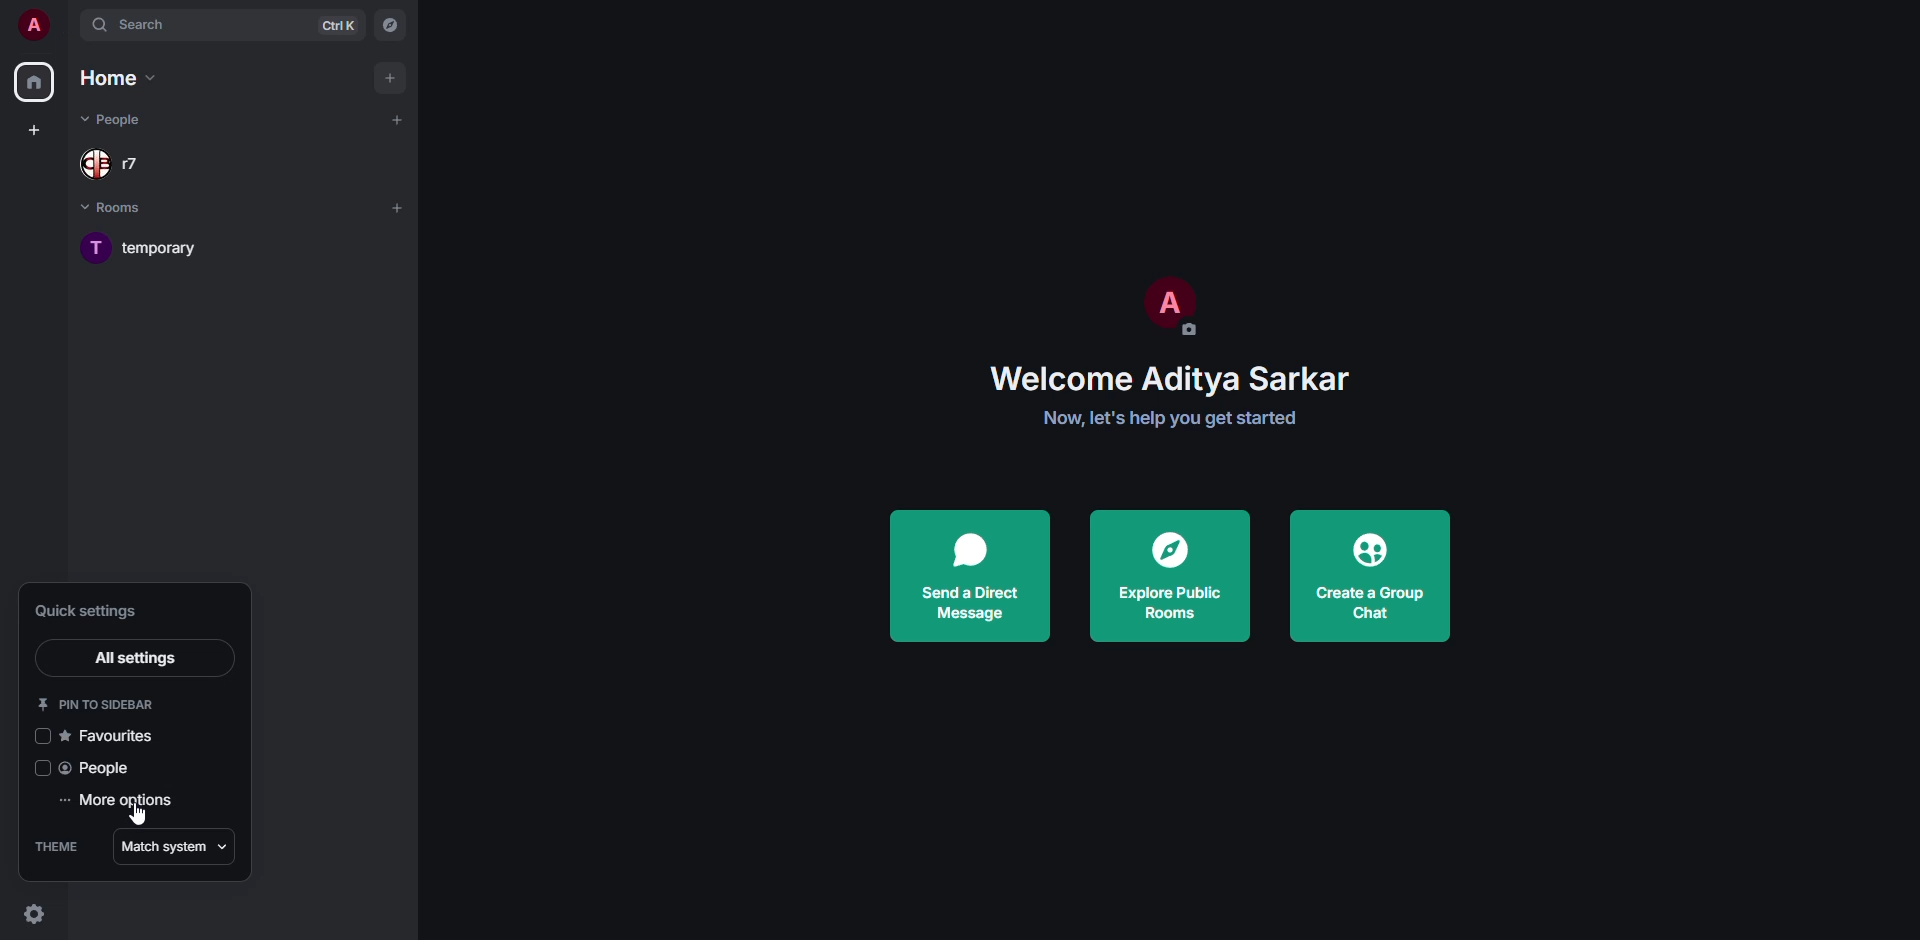  I want to click on Now, let's help you get started, so click(1169, 420).